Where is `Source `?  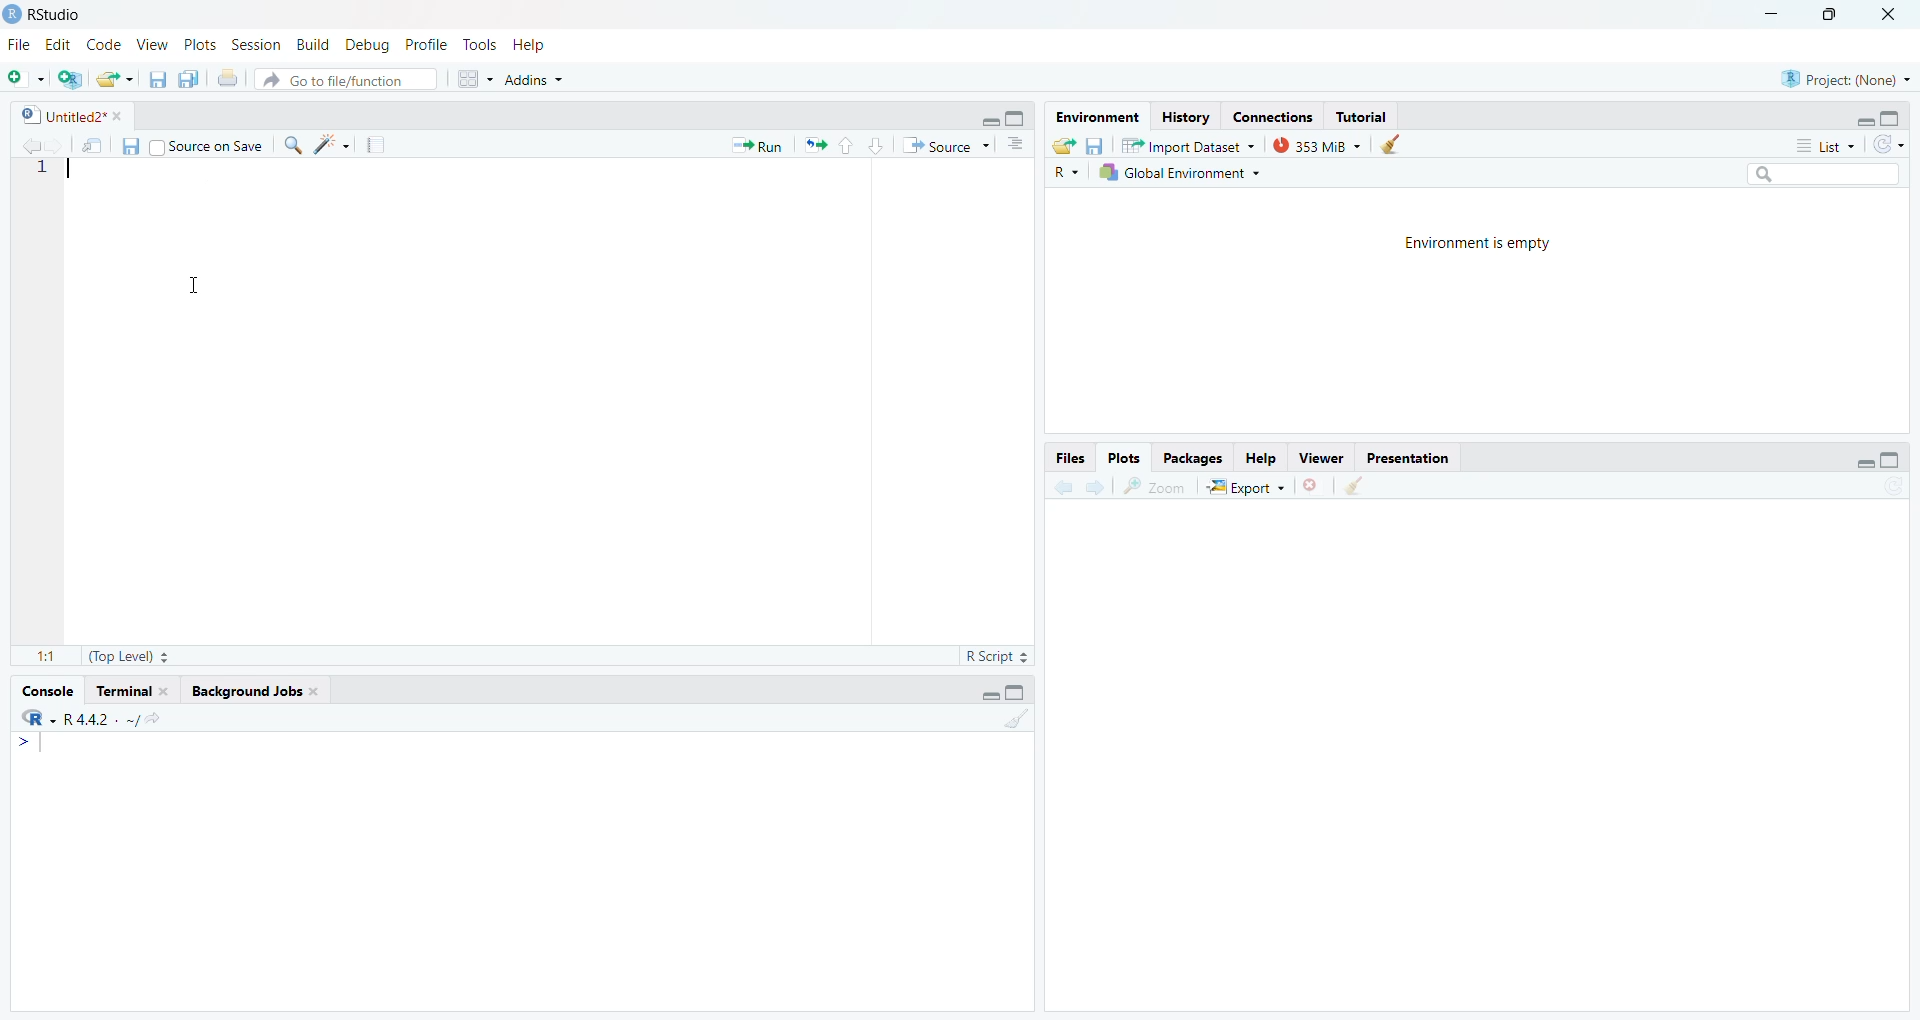 Source  is located at coordinates (945, 145).